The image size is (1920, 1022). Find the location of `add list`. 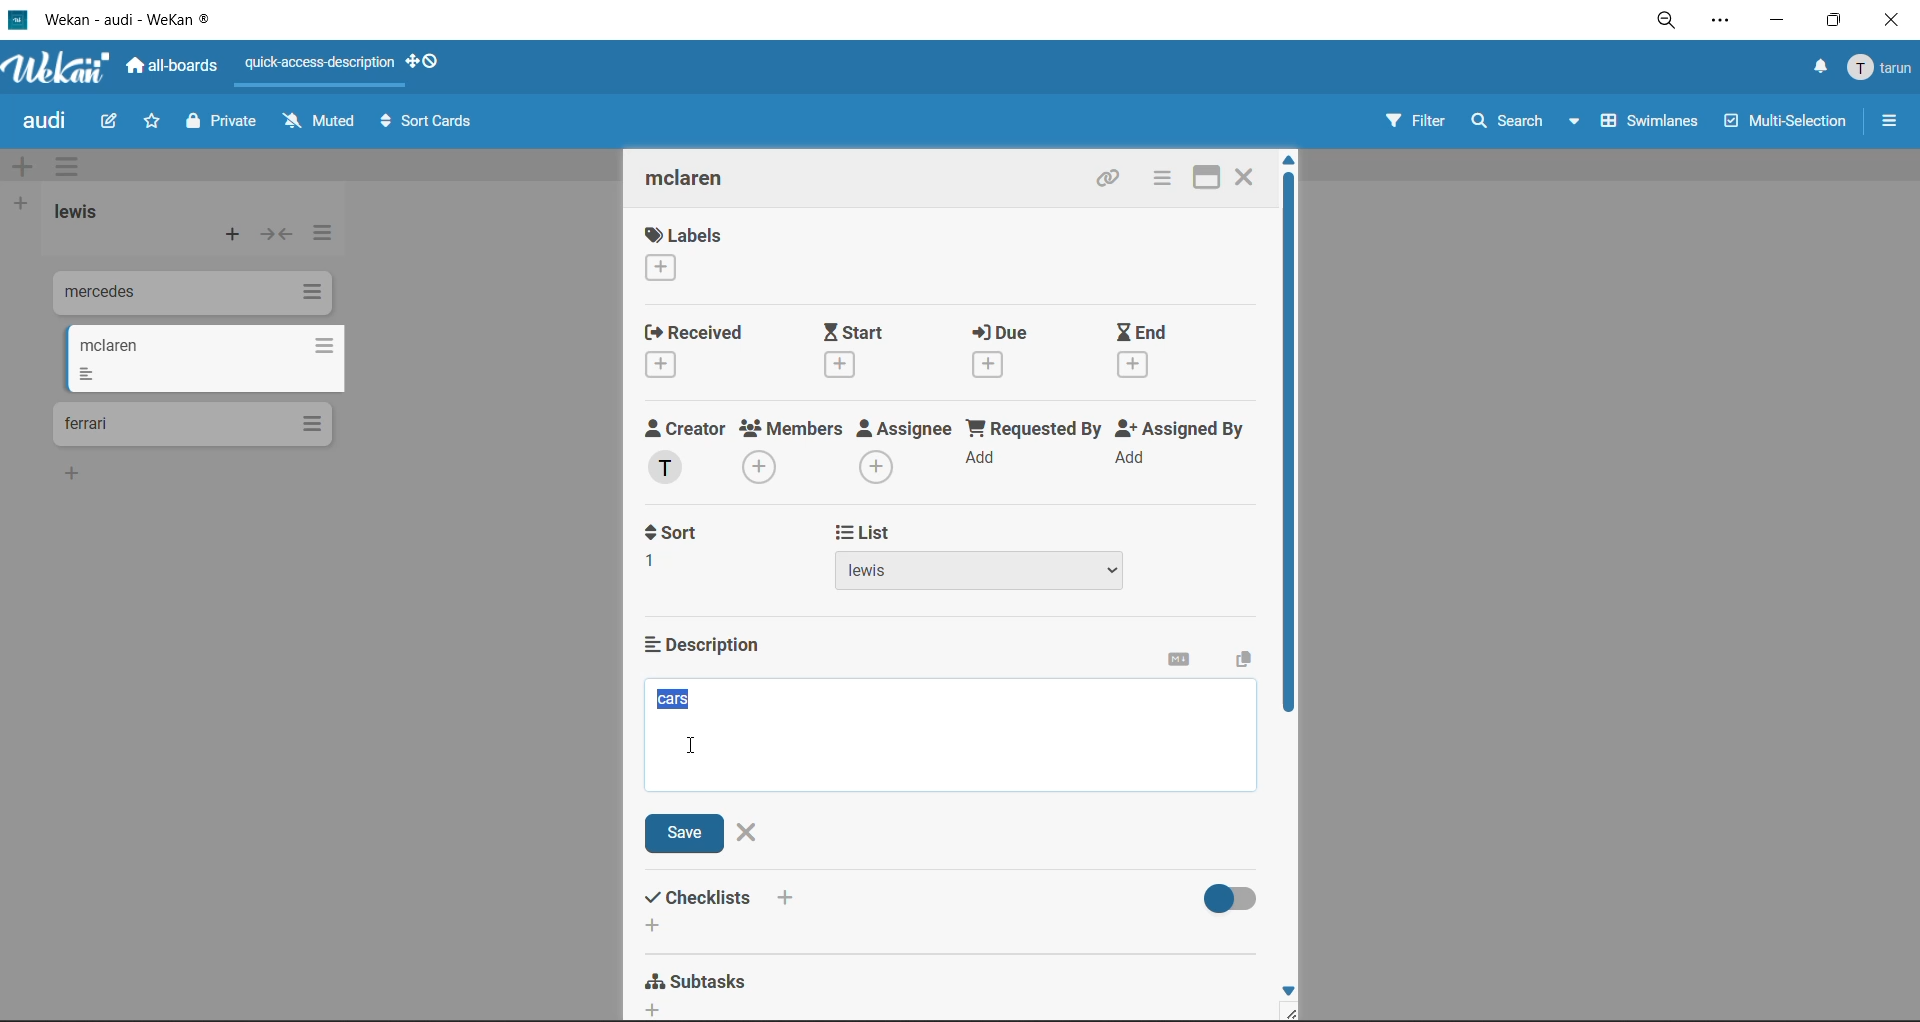

add list is located at coordinates (19, 205).